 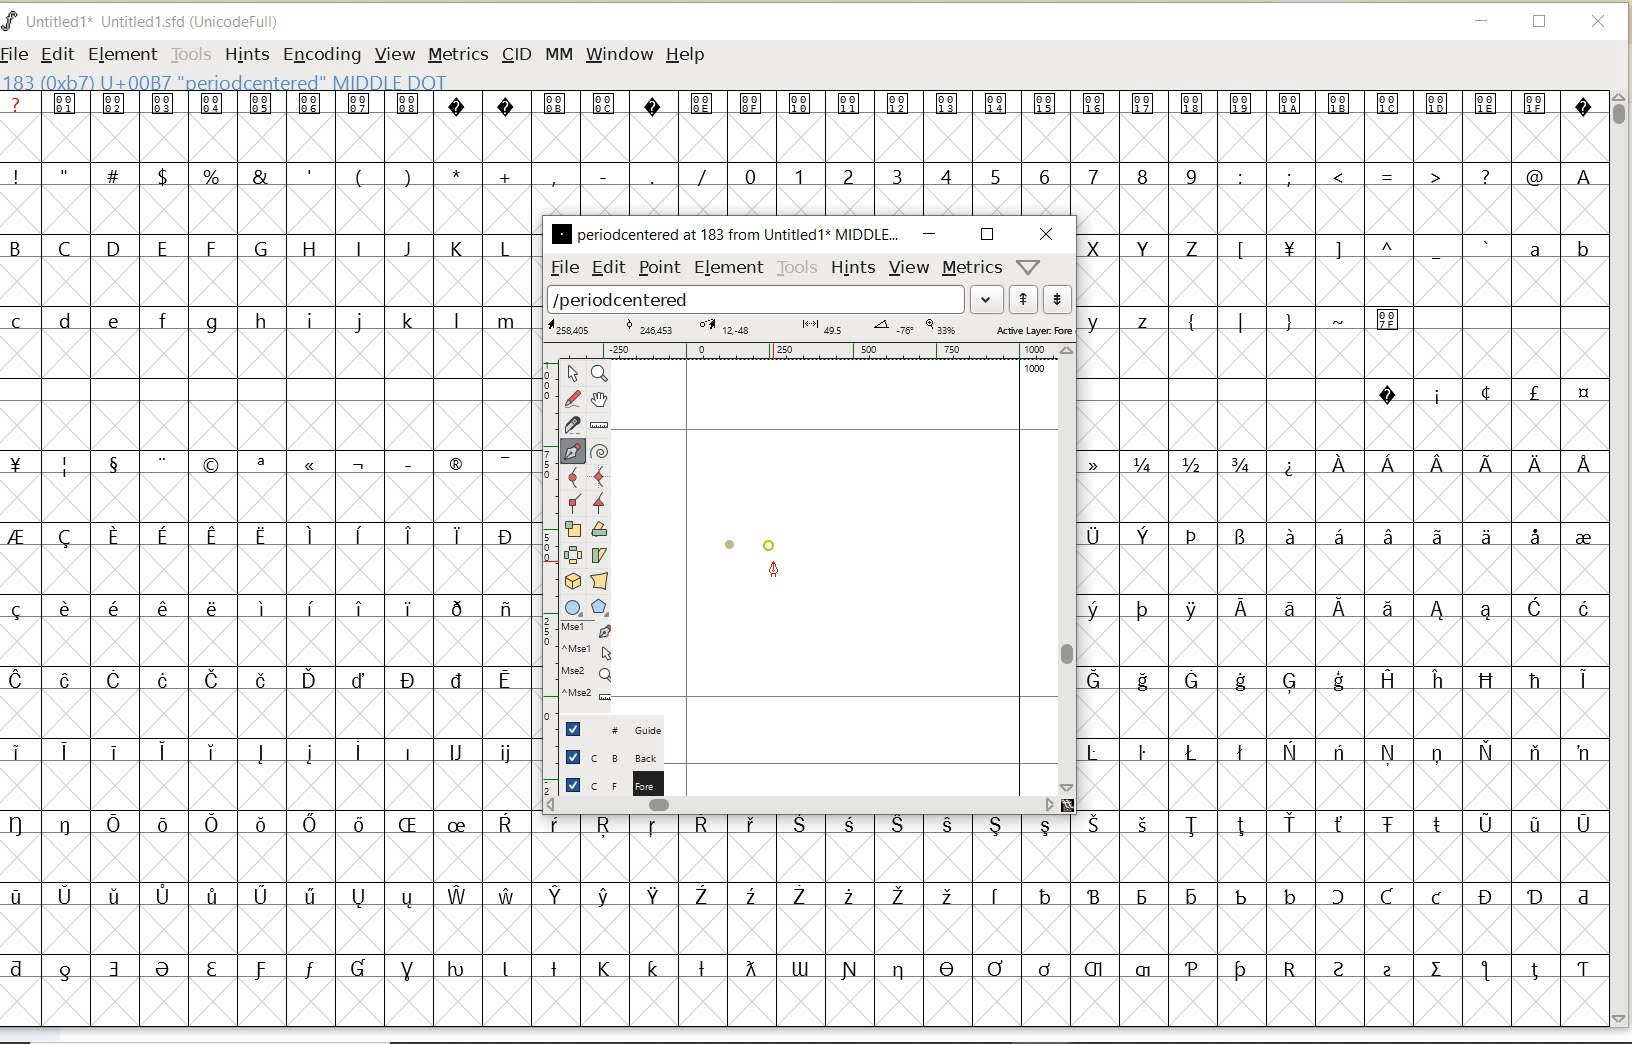 I want to click on 1000, so click(x=1035, y=371).